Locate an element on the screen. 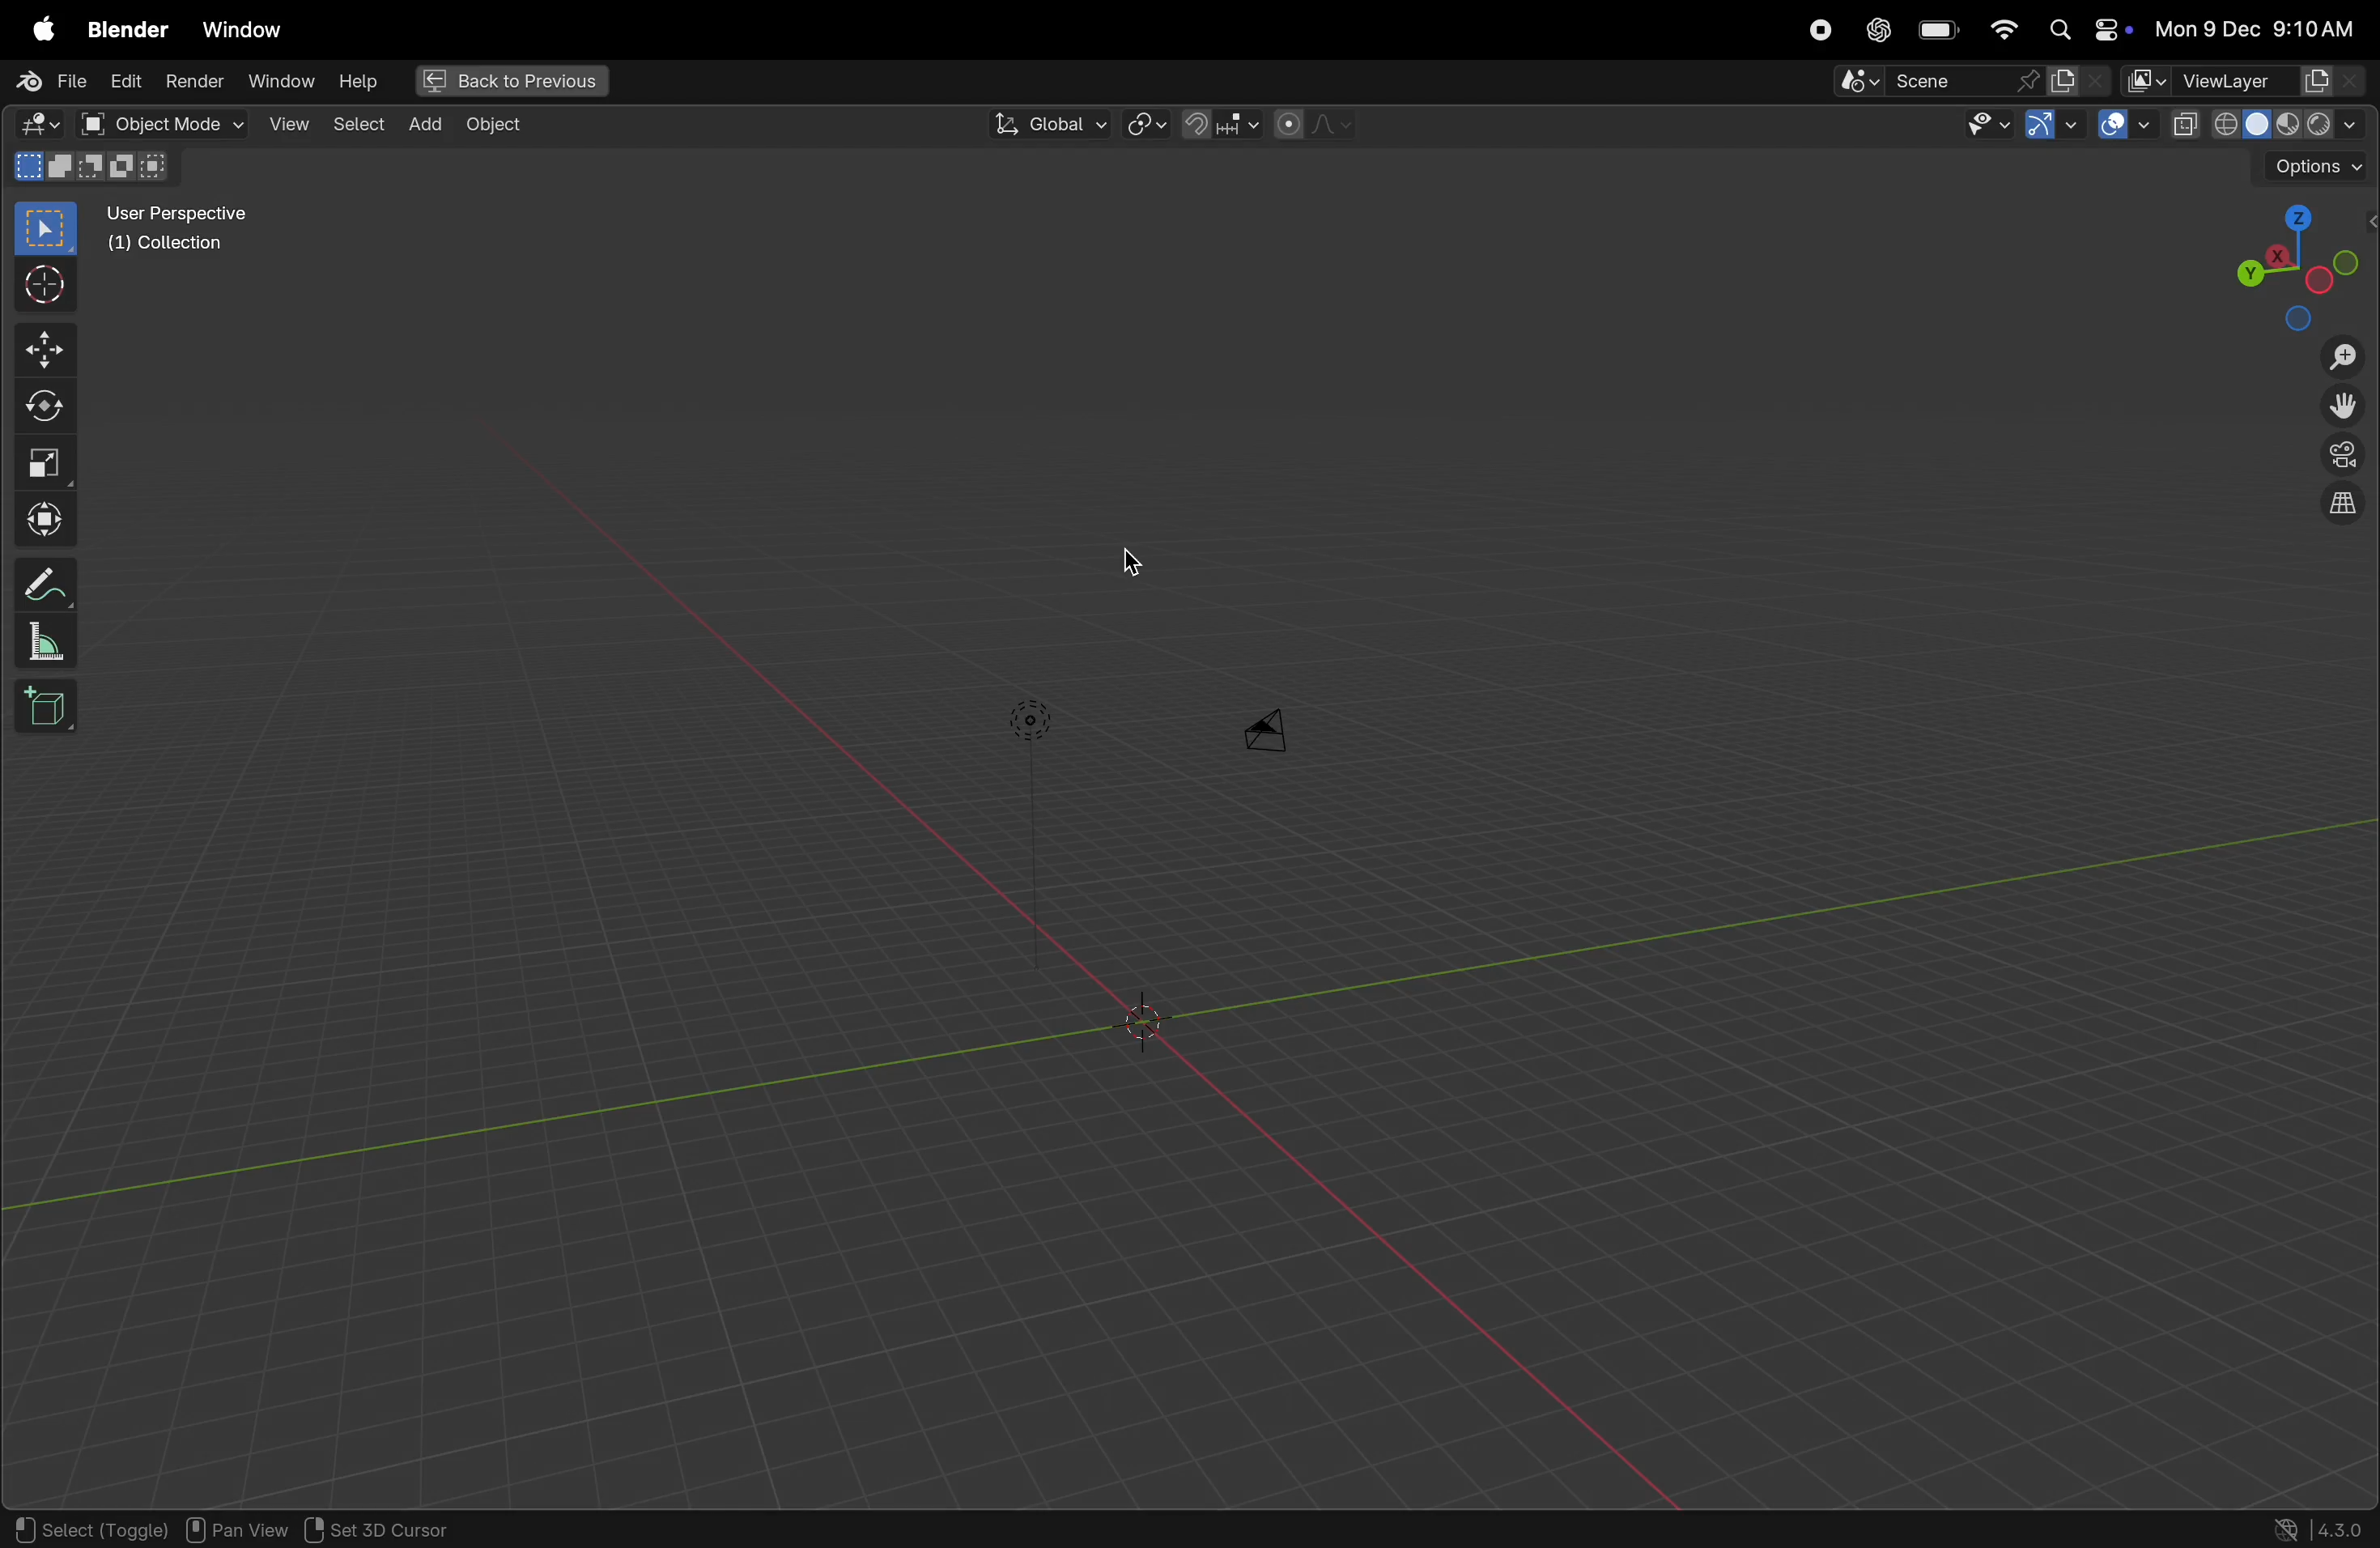 This screenshot has width=2380, height=1548. chatgpt is located at coordinates (1876, 30).